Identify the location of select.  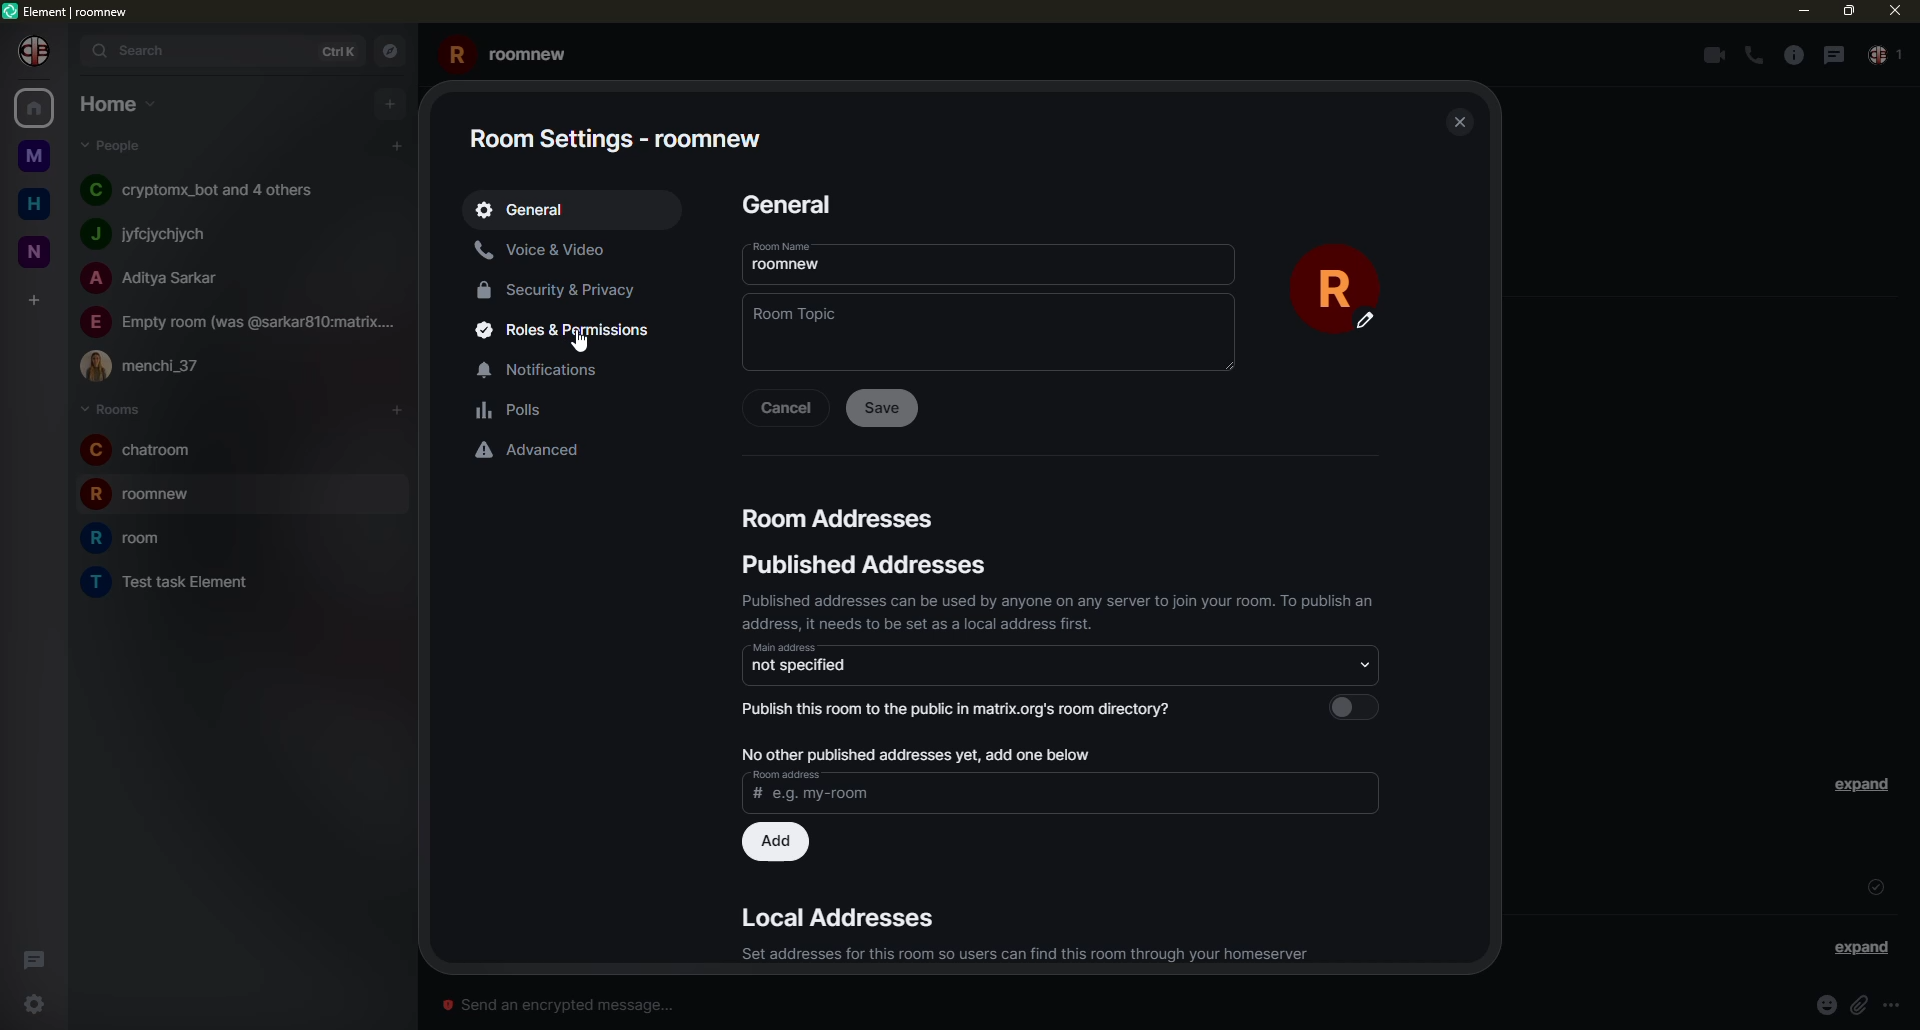
(1358, 706).